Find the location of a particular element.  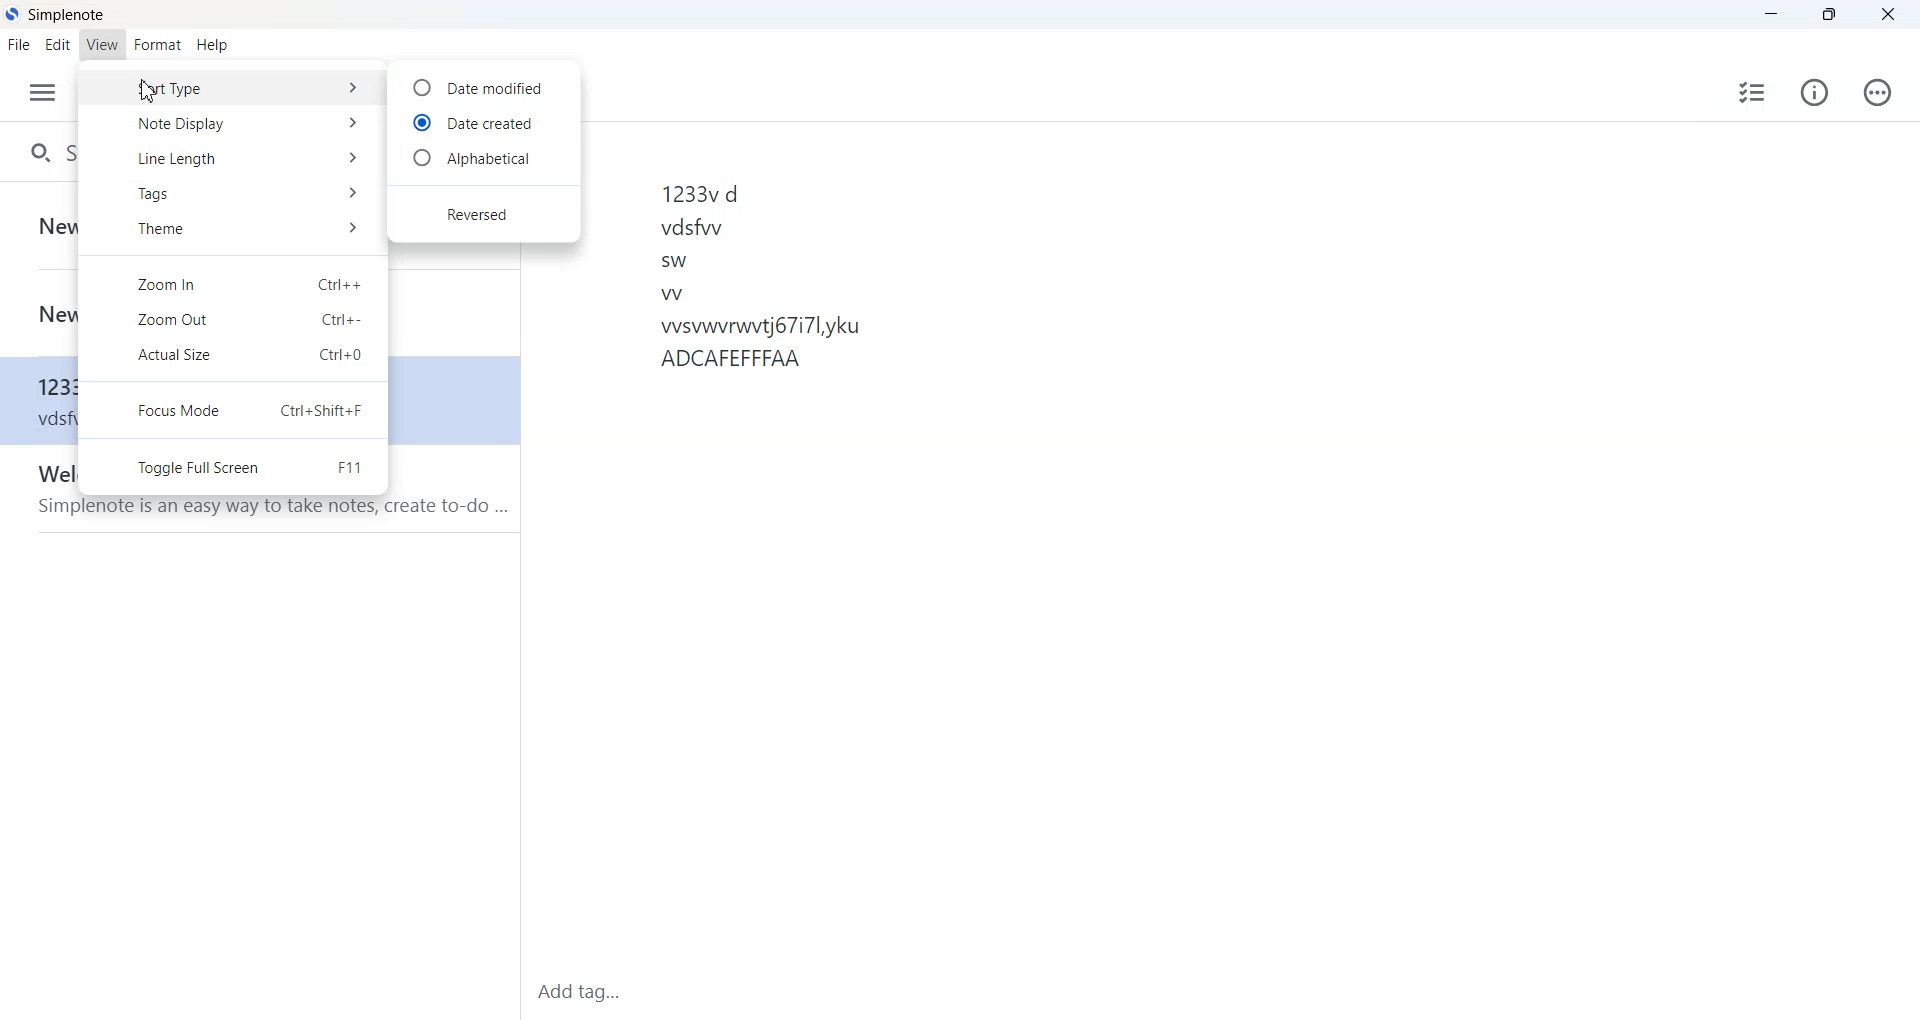

Help is located at coordinates (211, 45).